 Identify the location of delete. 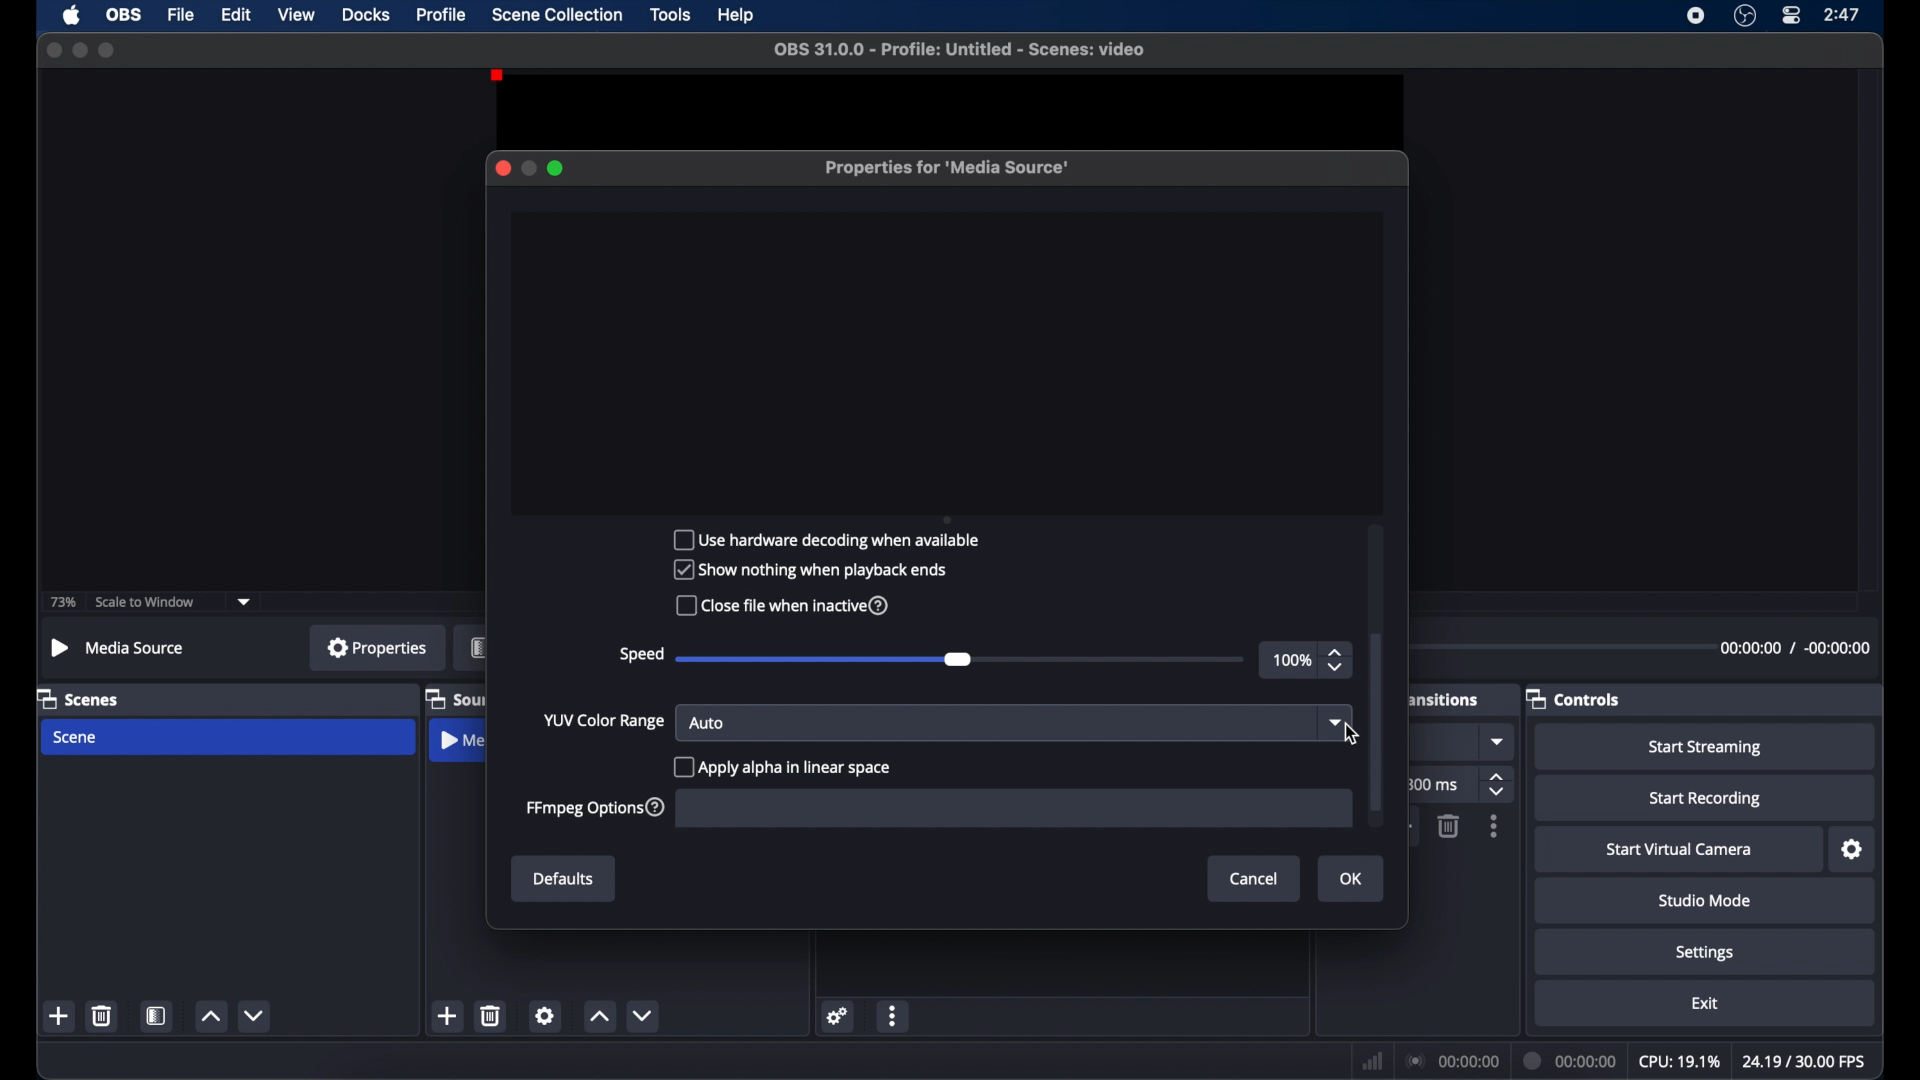
(491, 1015).